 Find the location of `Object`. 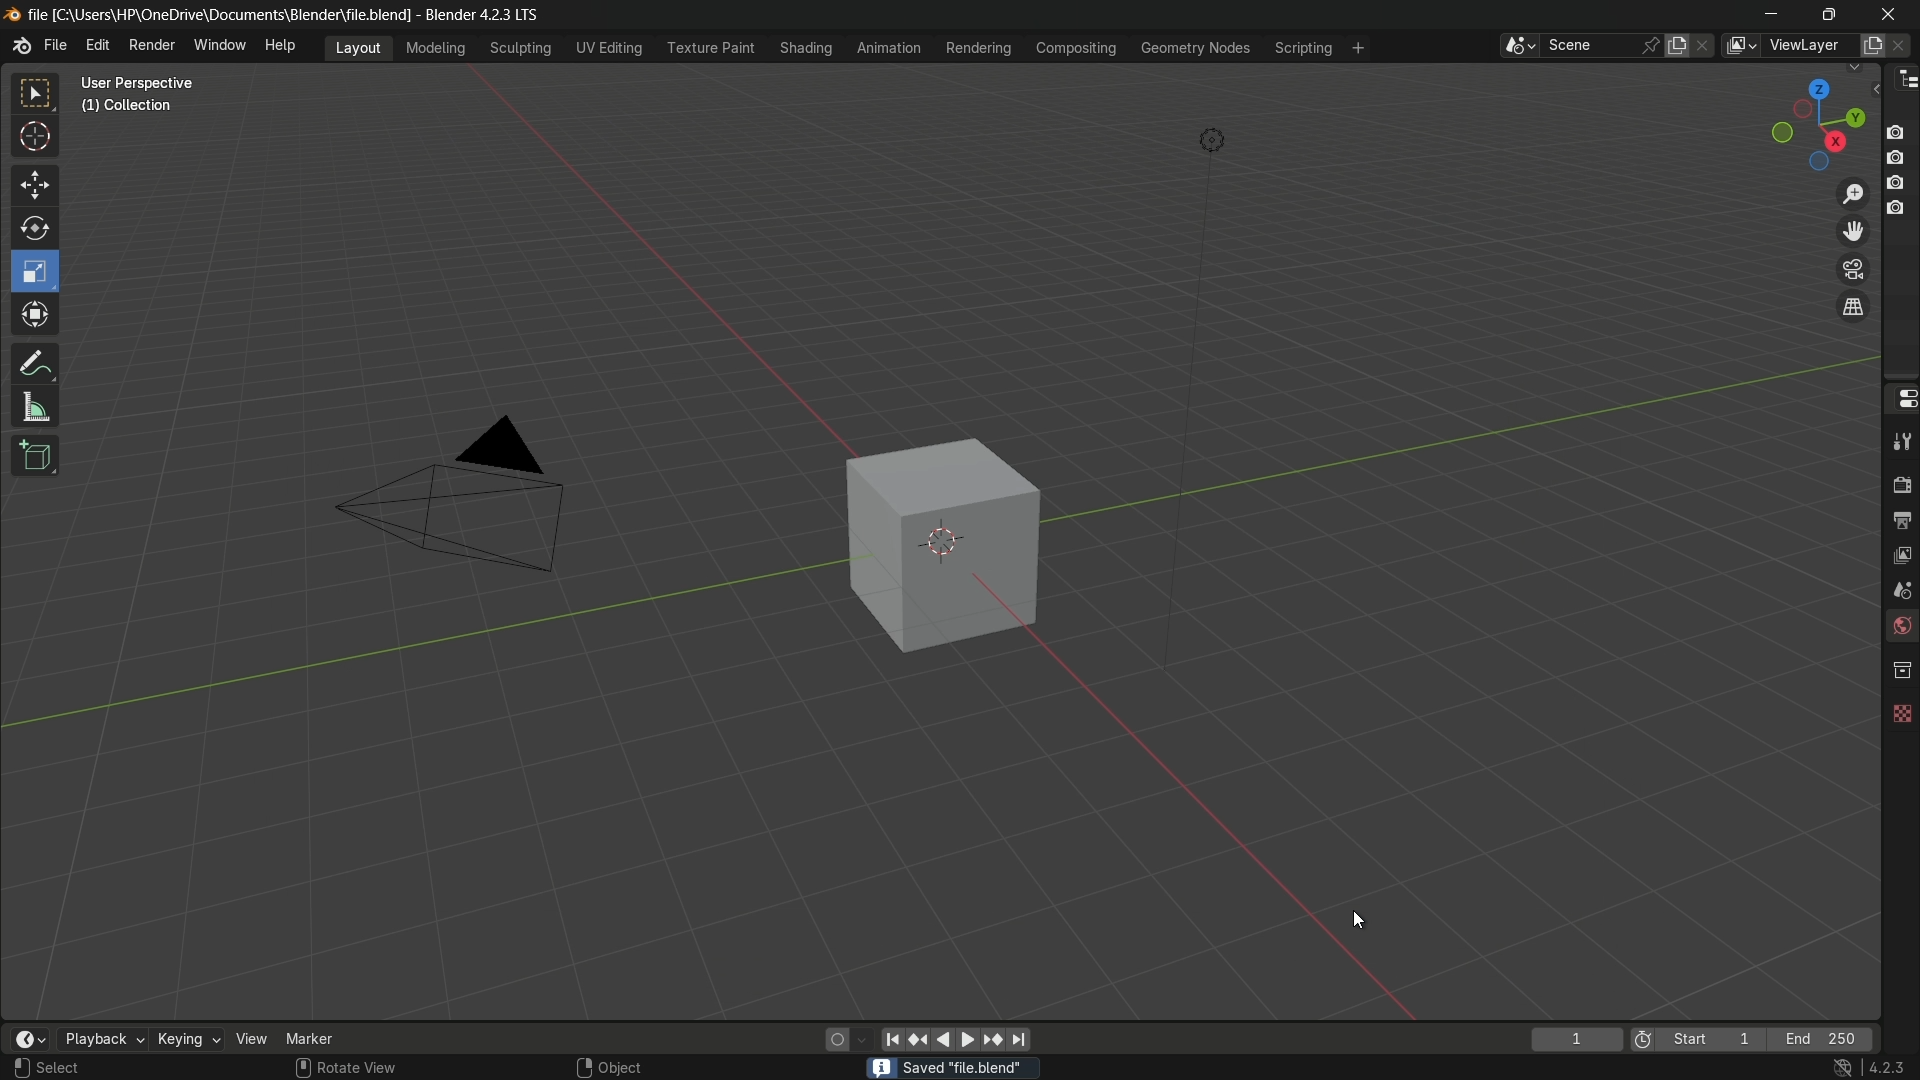

Object is located at coordinates (633, 1062).